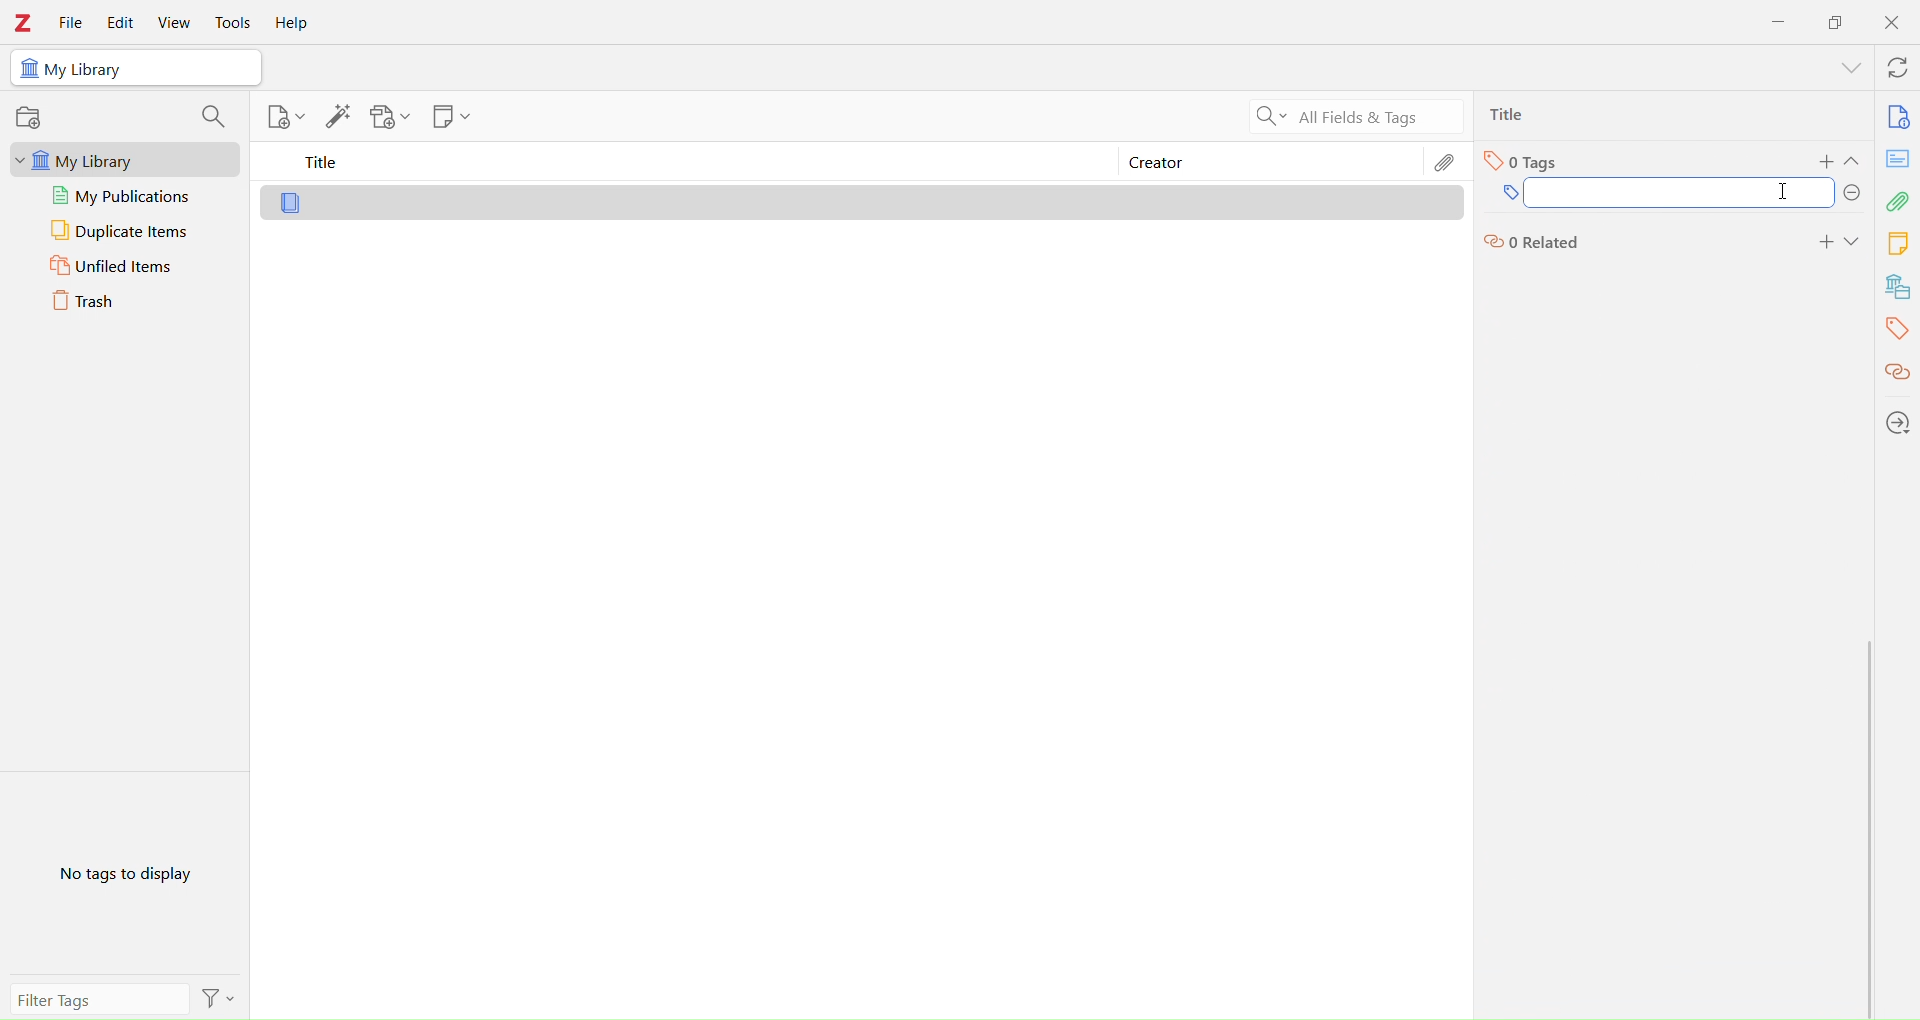 The image size is (1920, 1020). Describe the element at coordinates (1897, 262) in the screenshot. I see `Library tools bar` at that location.